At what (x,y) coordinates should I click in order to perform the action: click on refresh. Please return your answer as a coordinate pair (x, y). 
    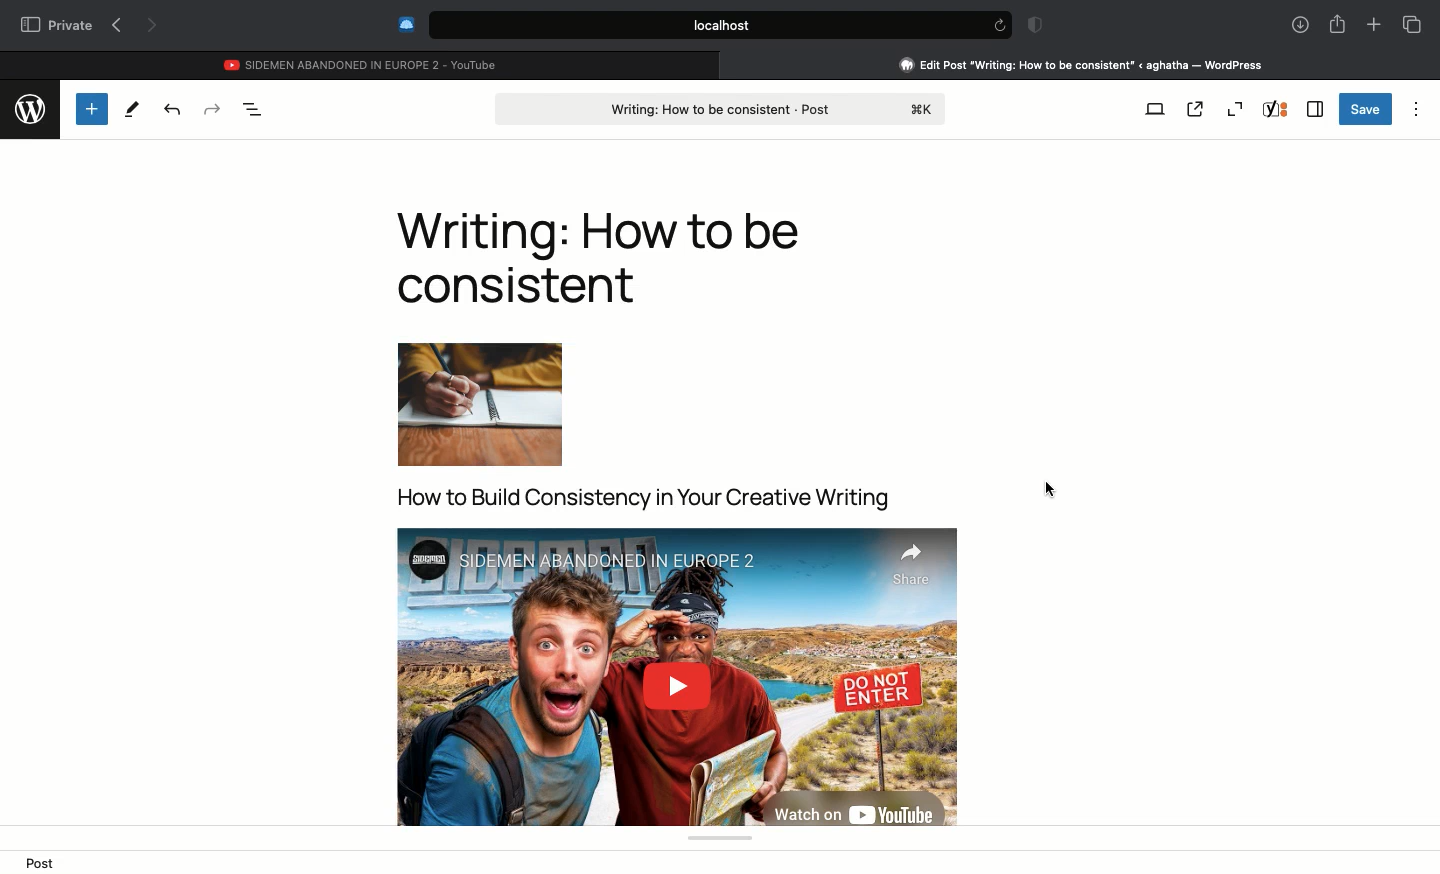
    Looking at the image, I should click on (998, 25).